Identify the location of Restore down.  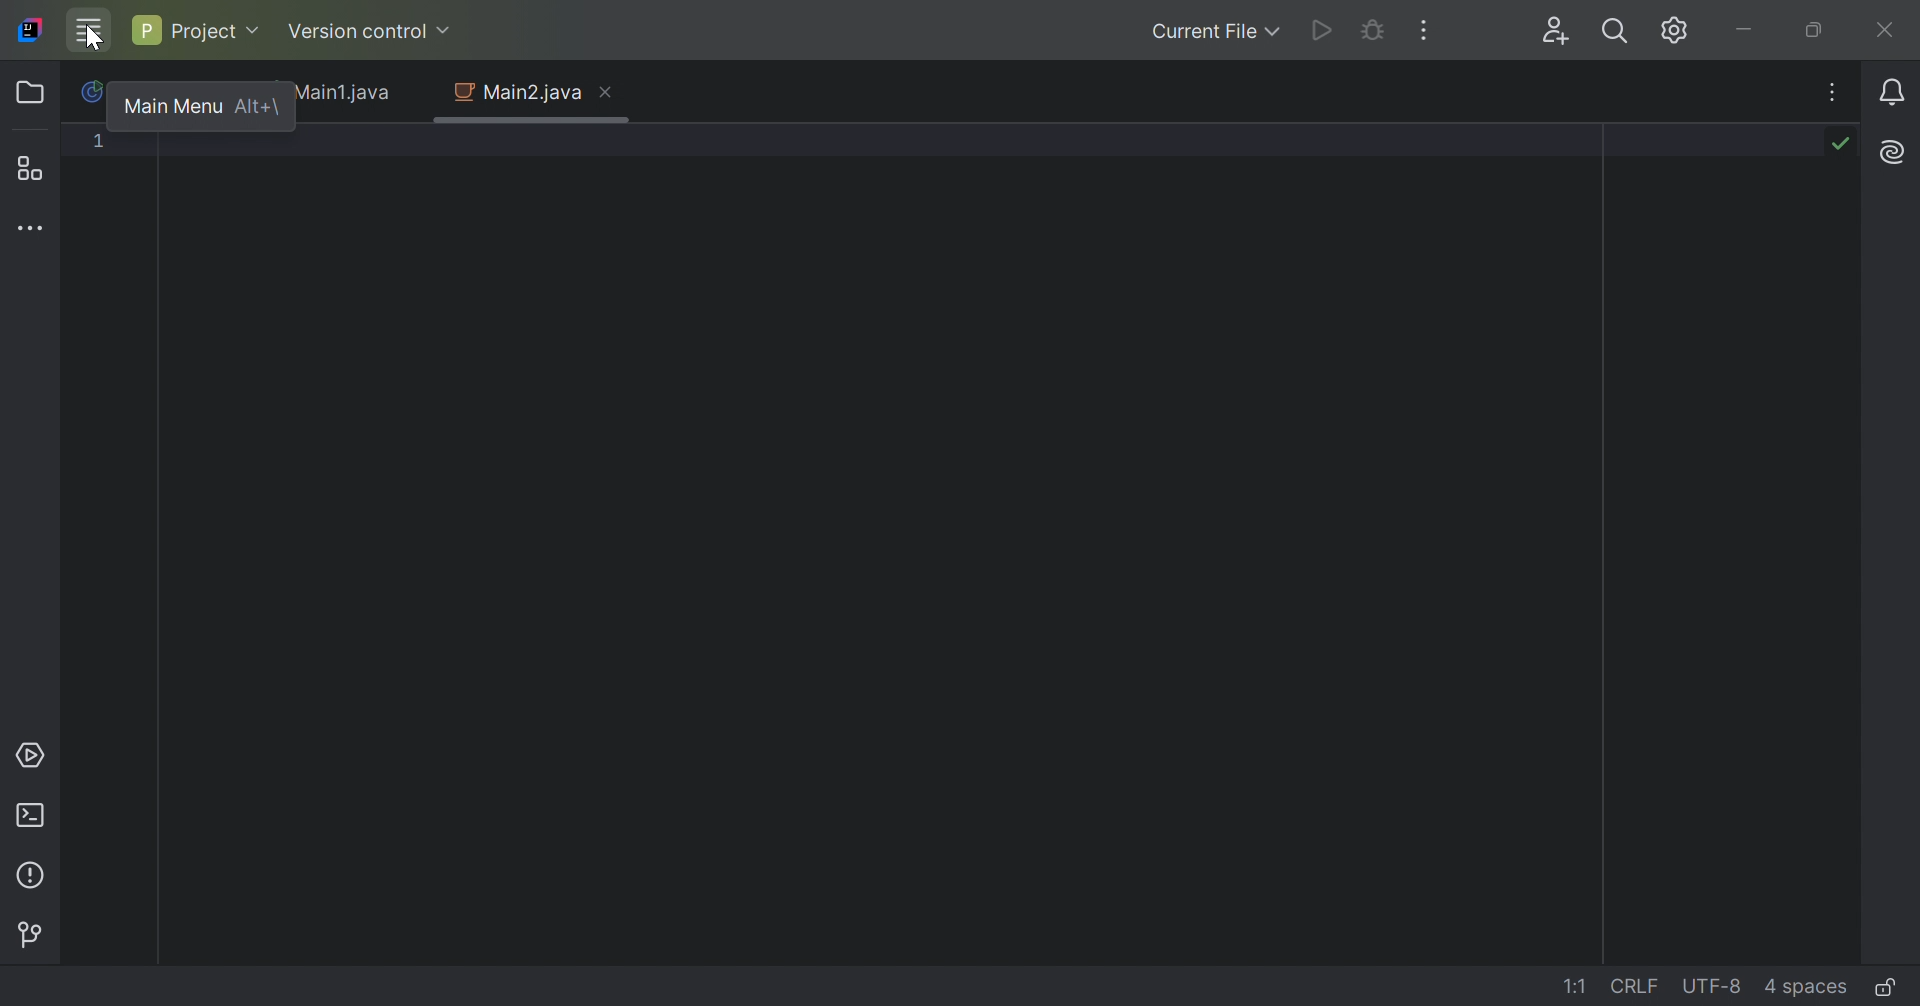
(1821, 30).